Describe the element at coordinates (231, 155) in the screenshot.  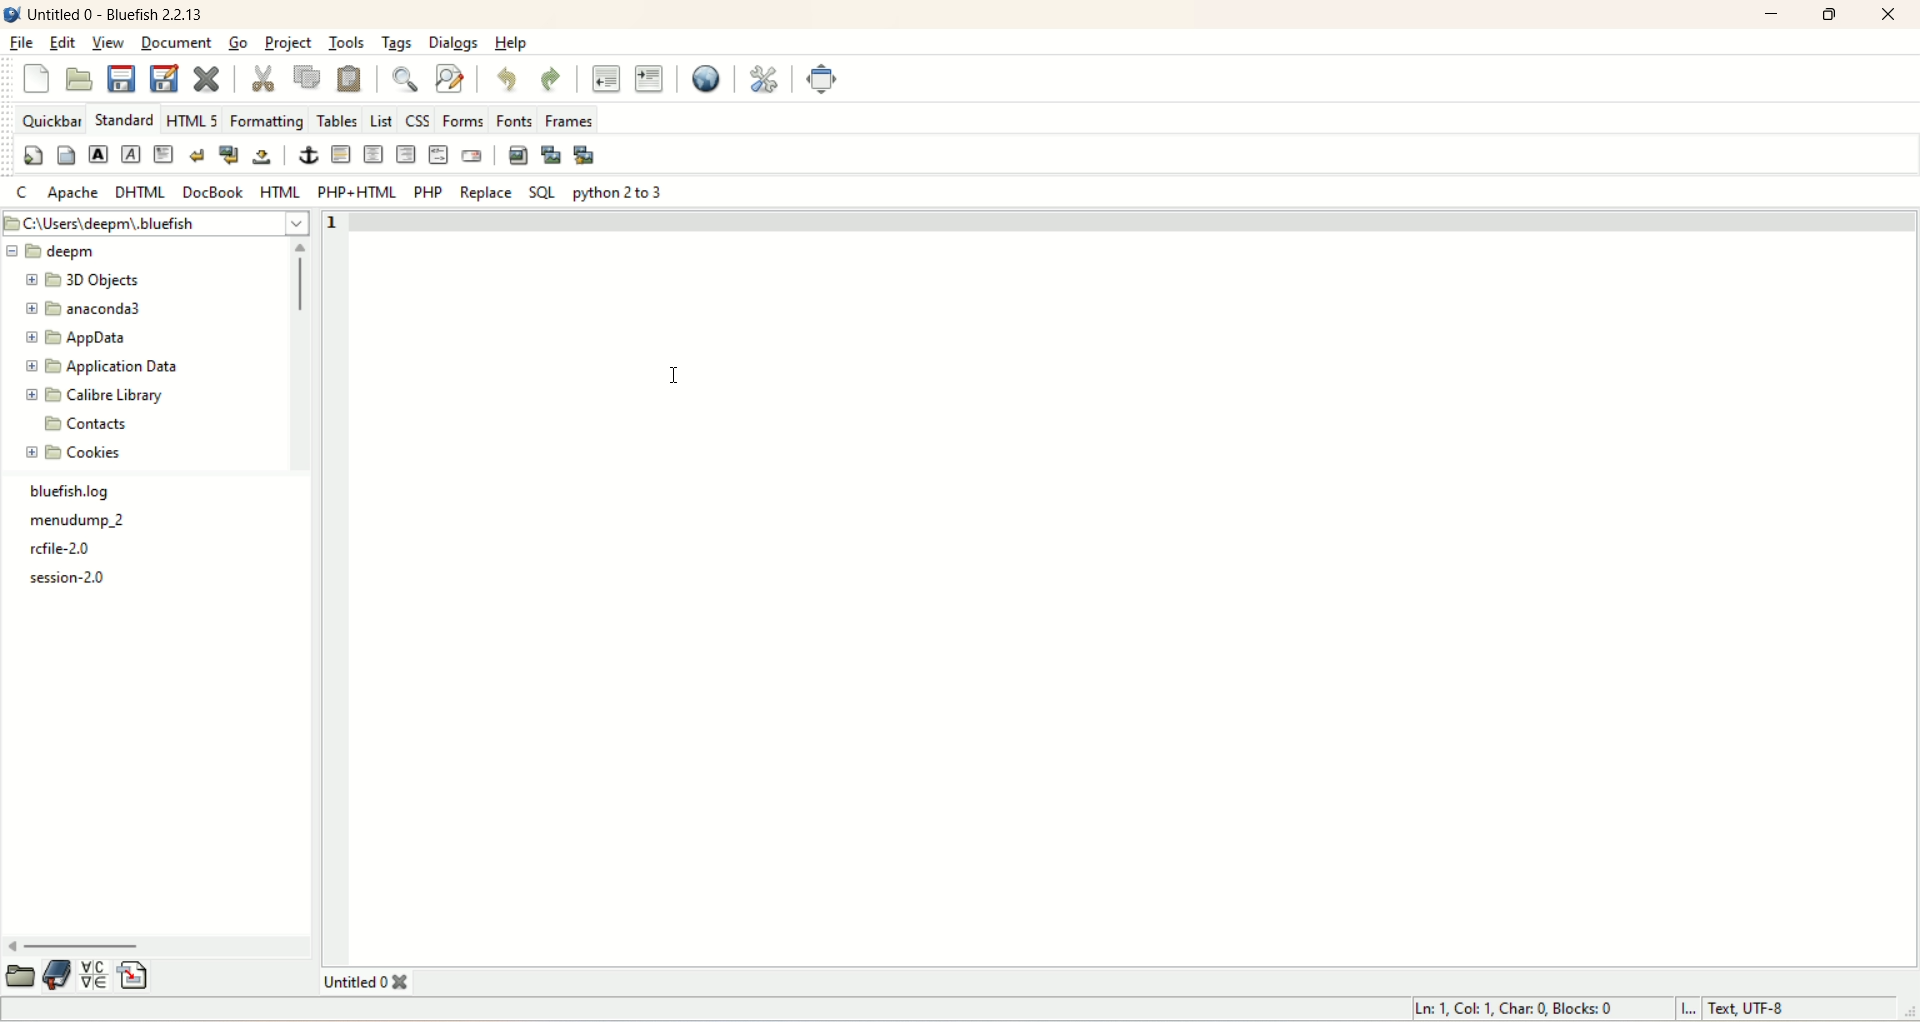
I see `break and clear` at that location.